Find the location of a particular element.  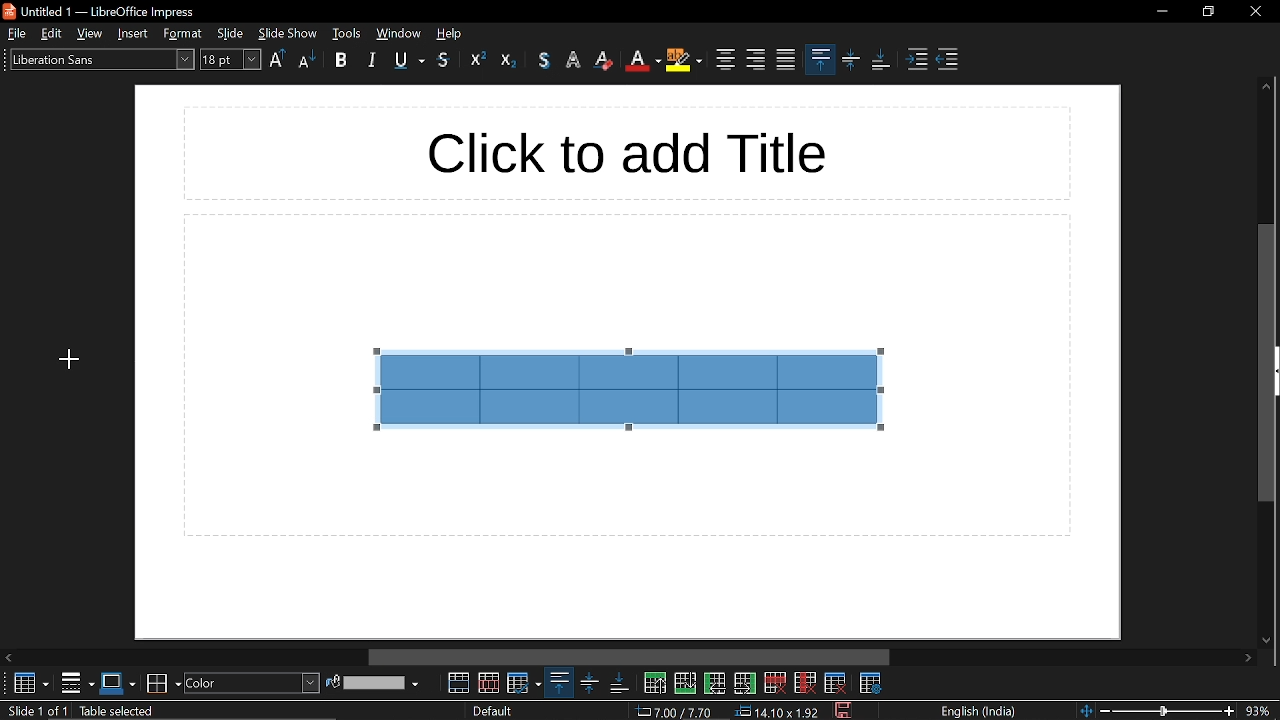

delete row  is located at coordinates (774, 682).